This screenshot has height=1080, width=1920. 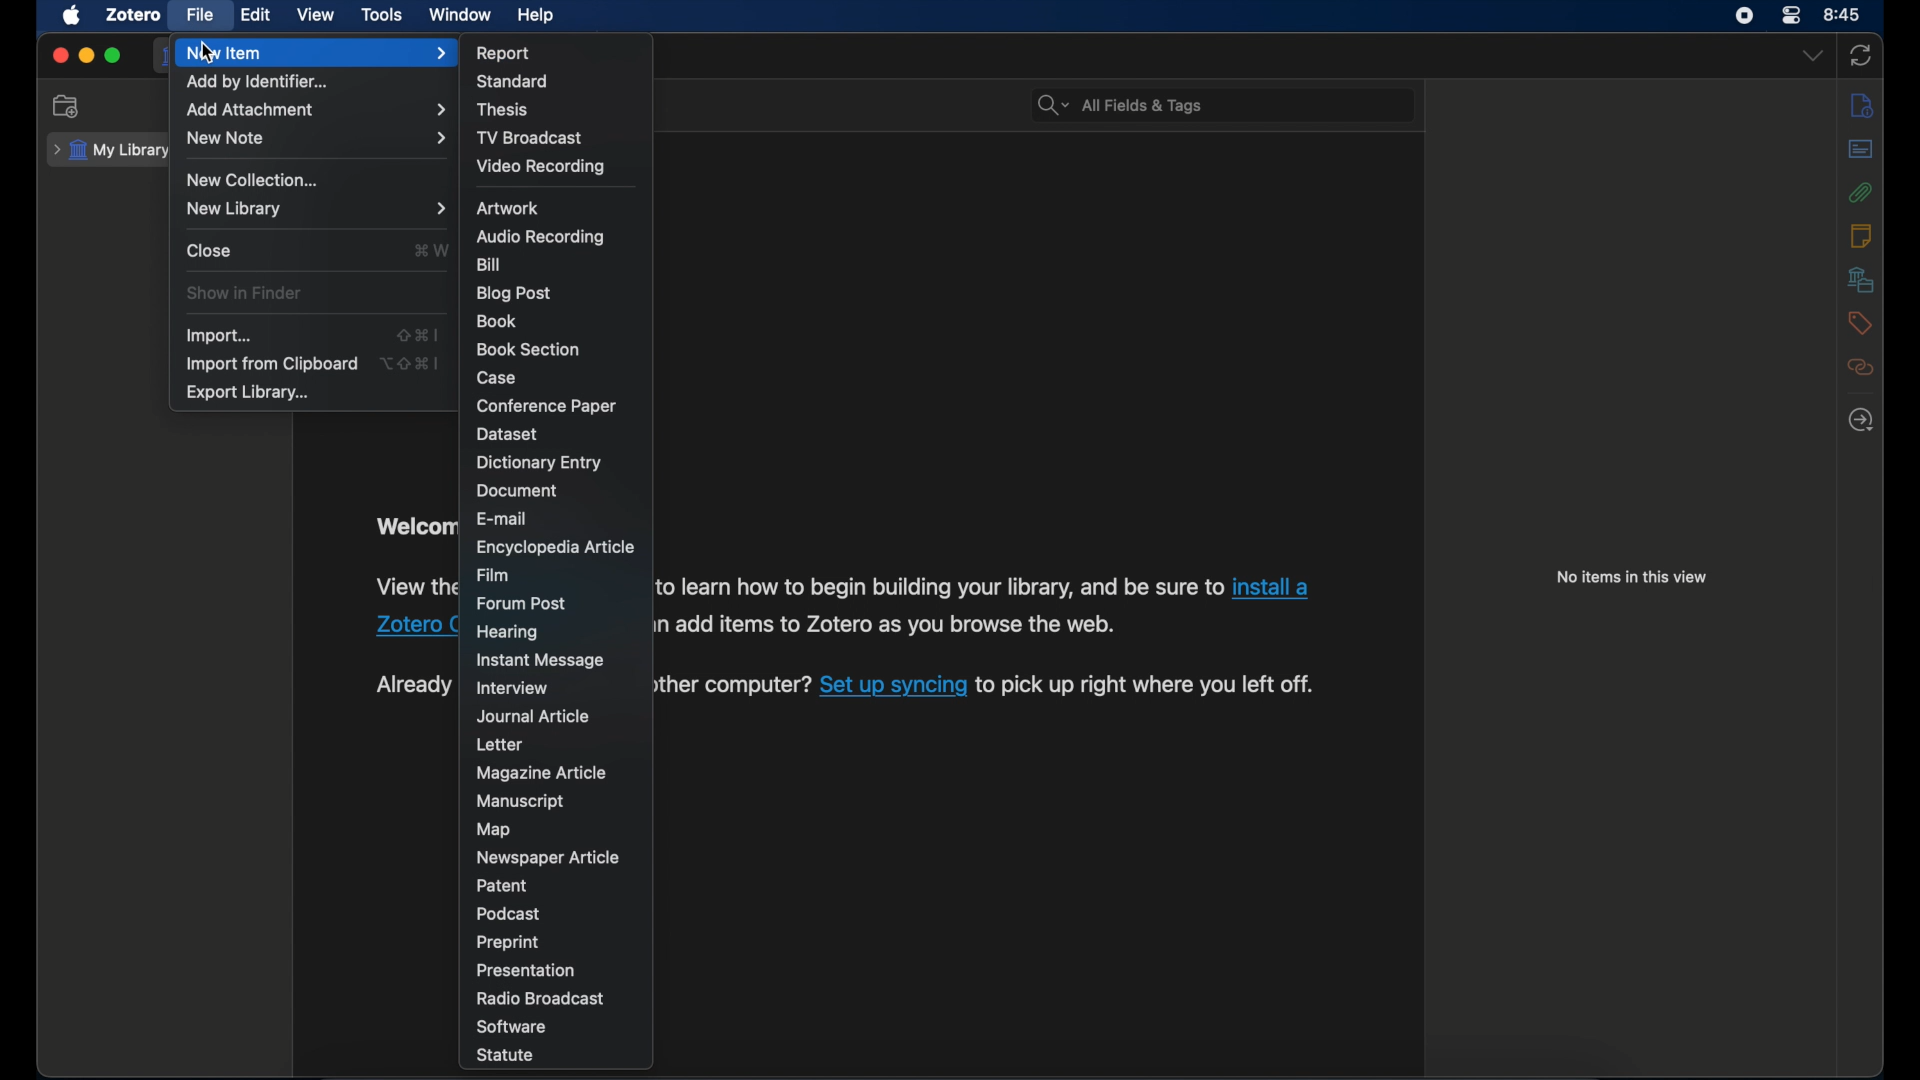 What do you see at coordinates (109, 151) in the screenshot?
I see `my library` at bounding box center [109, 151].